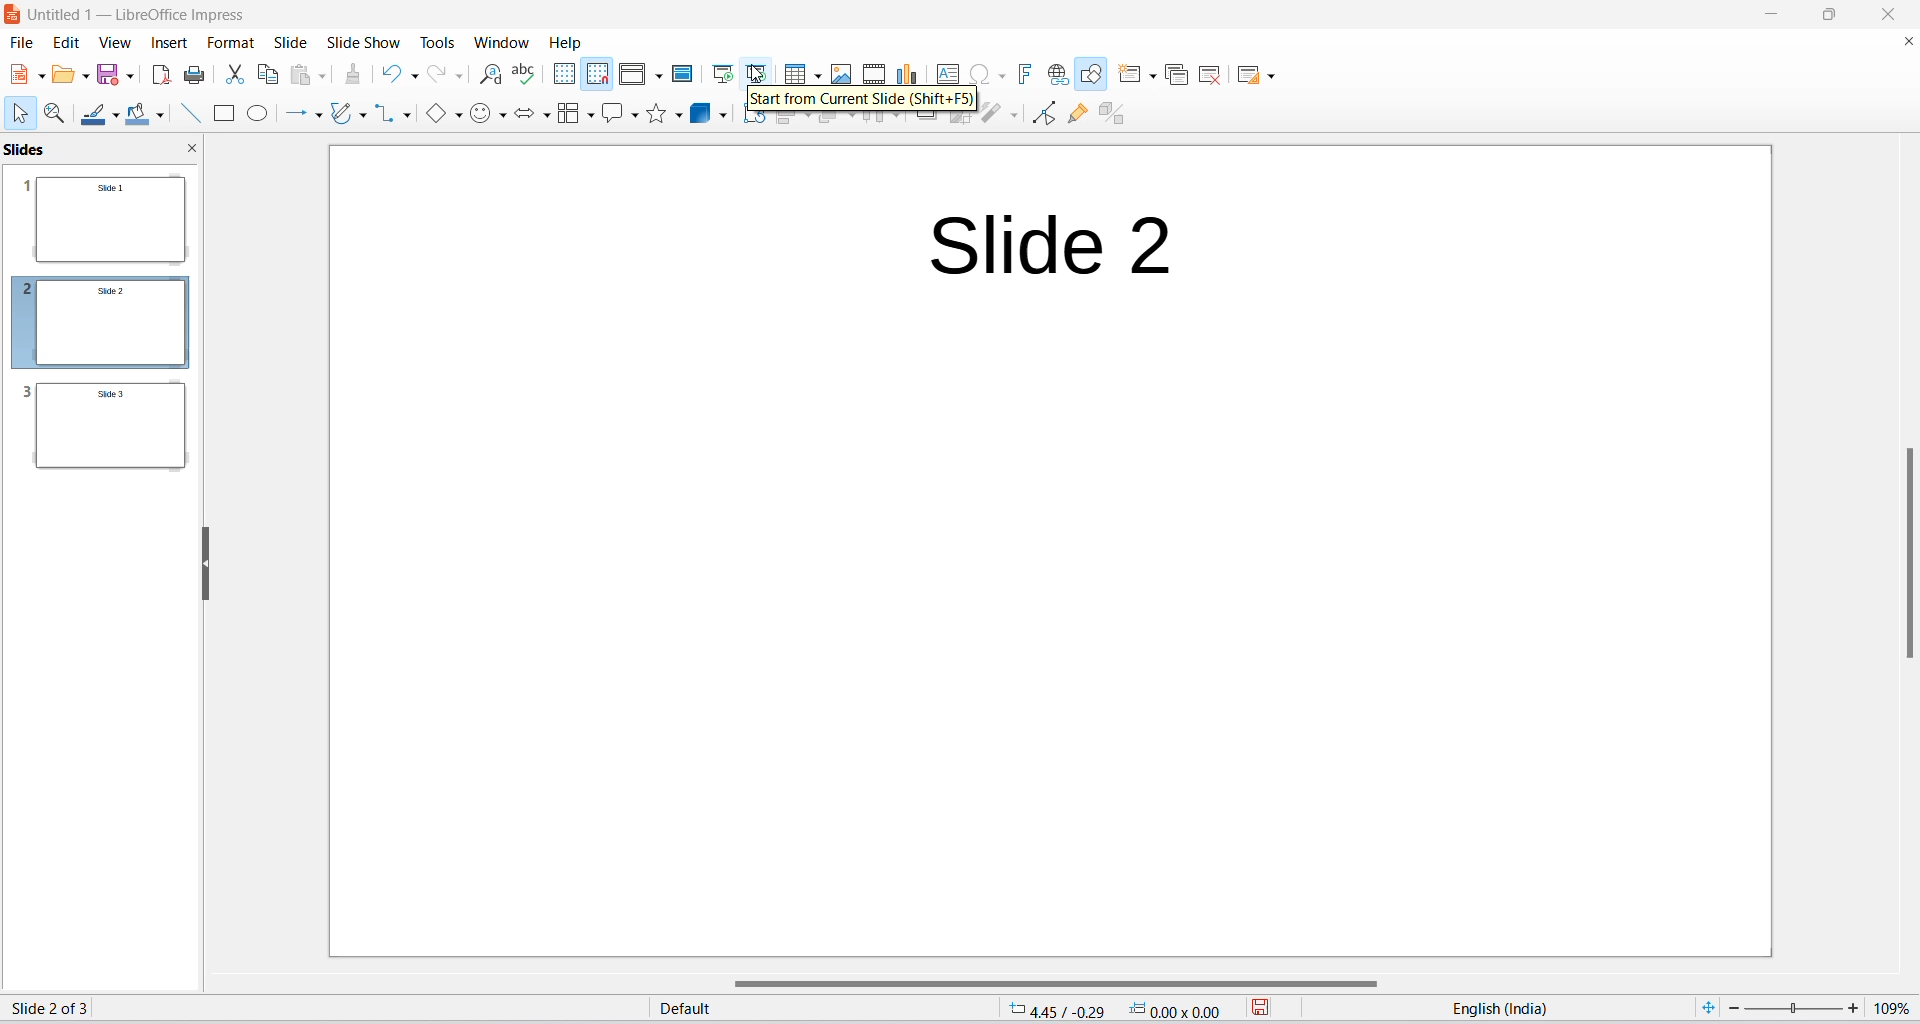 The image size is (1920, 1024). I want to click on arrange , so click(831, 122).